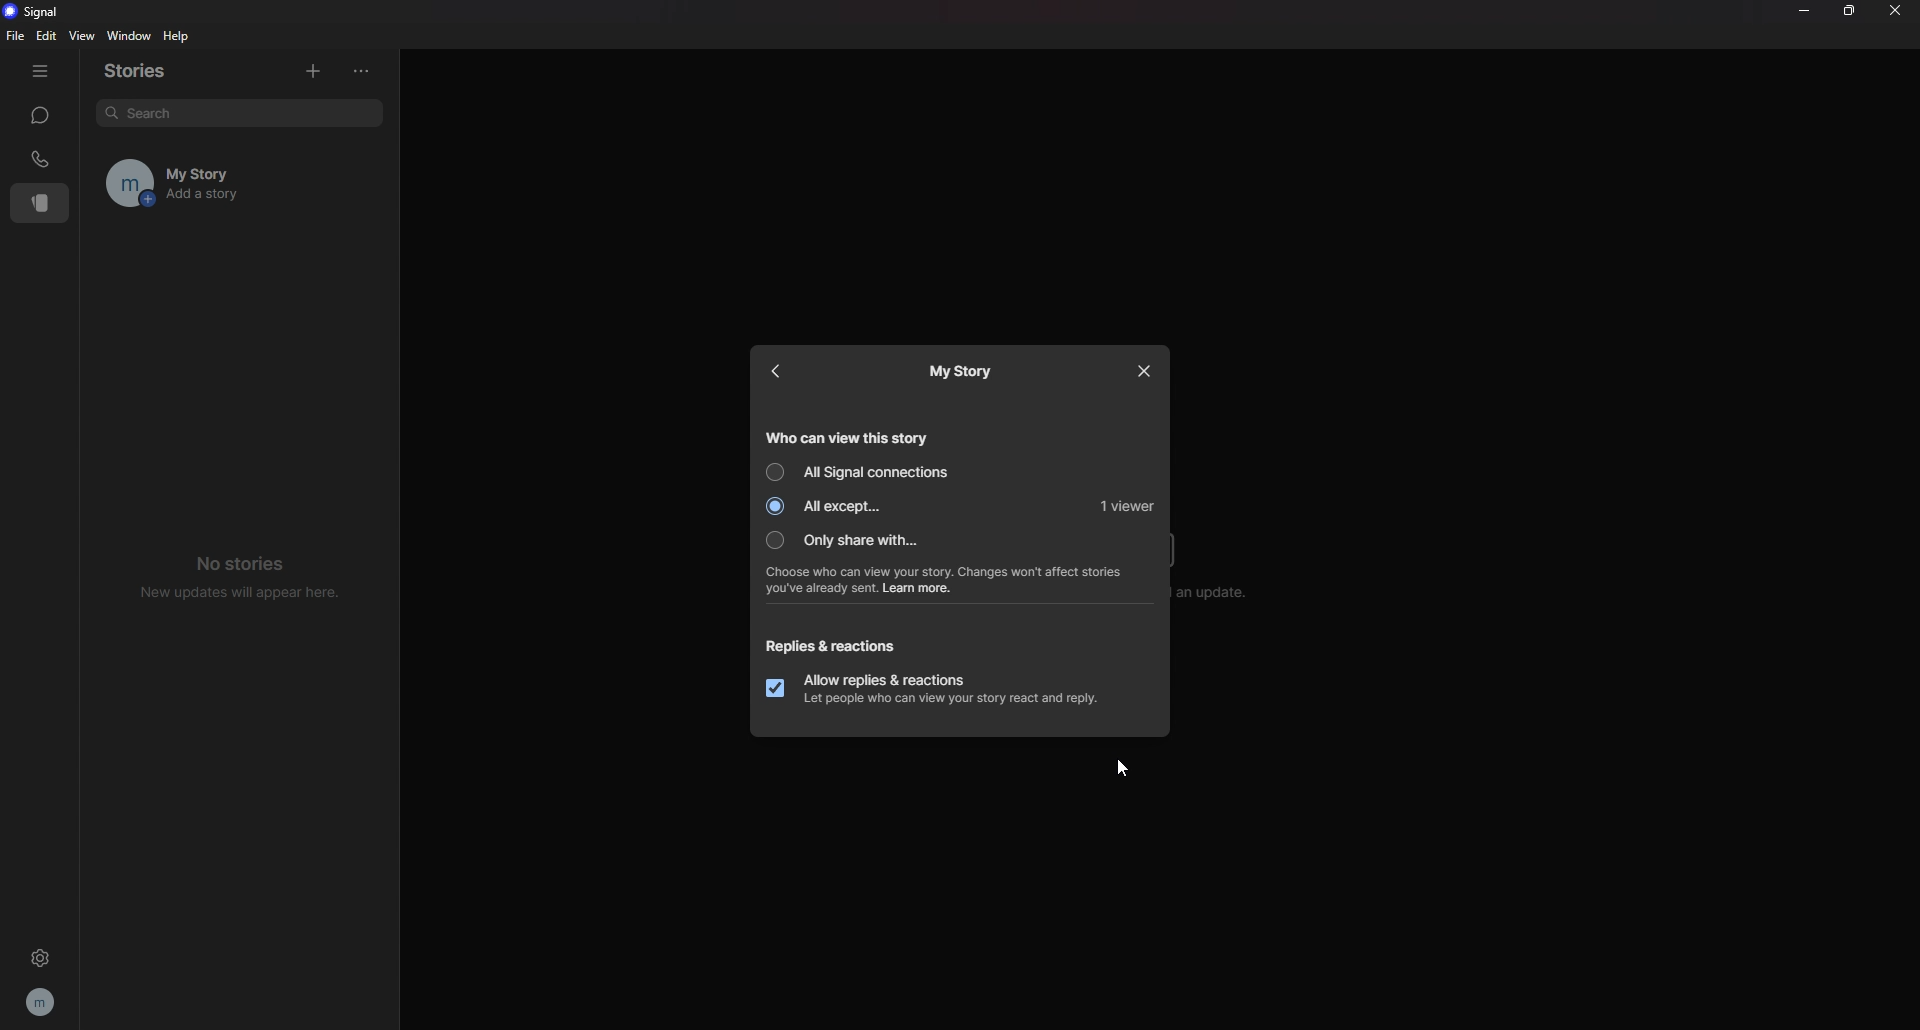 Image resolution: width=1920 pixels, height=1030 pixels. What do you see at coordinates (242, 575) in the screenshot?
I see `no stories new updates will appear here` at bounding box center [242, 575].